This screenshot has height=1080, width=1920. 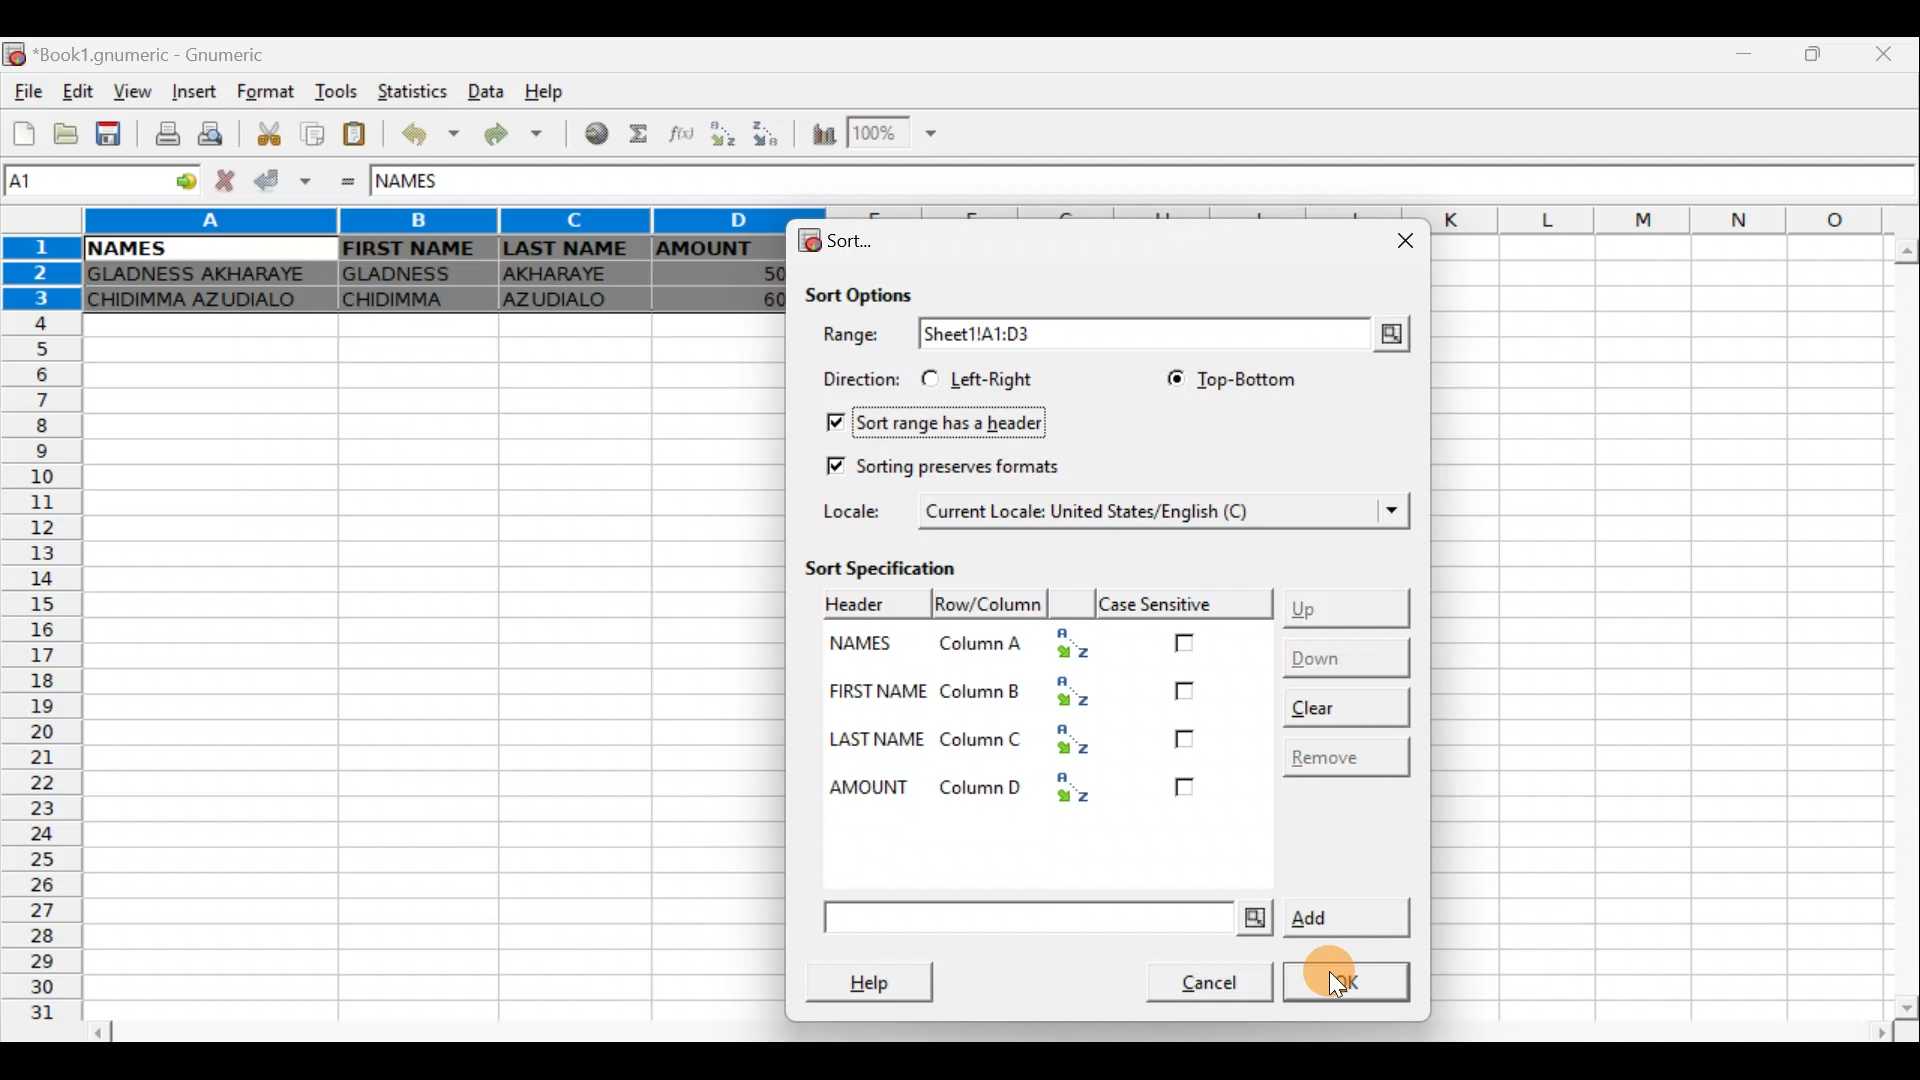 I want to click on Edit, so click(x=80, y=93).